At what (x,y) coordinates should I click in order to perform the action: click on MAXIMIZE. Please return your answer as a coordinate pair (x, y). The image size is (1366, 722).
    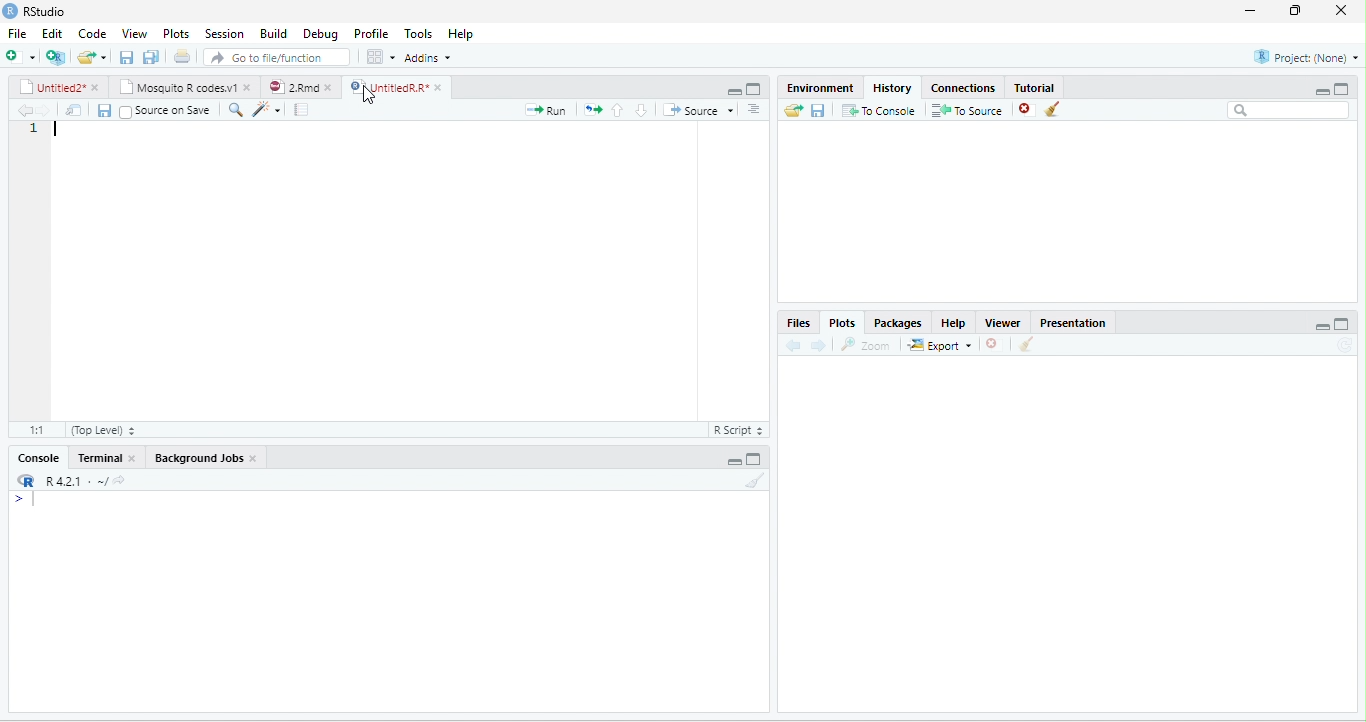
    Looking at the image, I should click on (1349, 326).